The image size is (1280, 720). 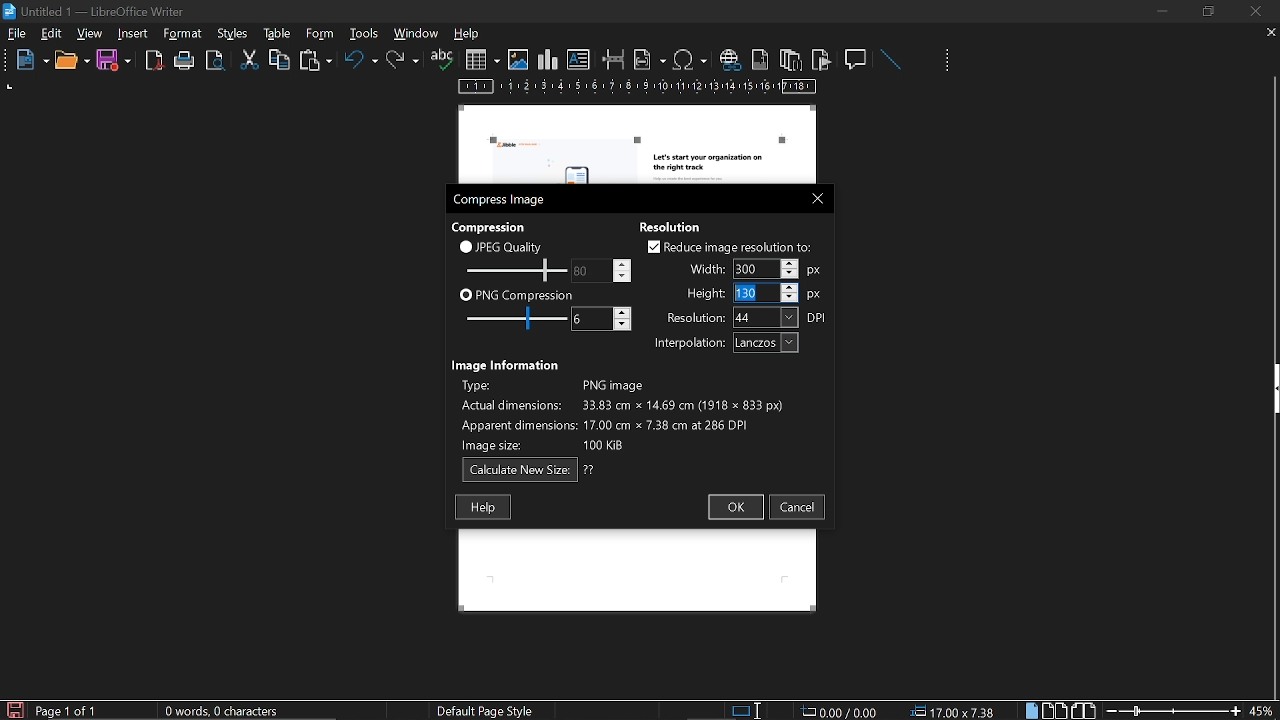 What do you see at coordinates (822, 60) in the screenshot?
I see `insert bookmark` at bounding box center [822, 60].